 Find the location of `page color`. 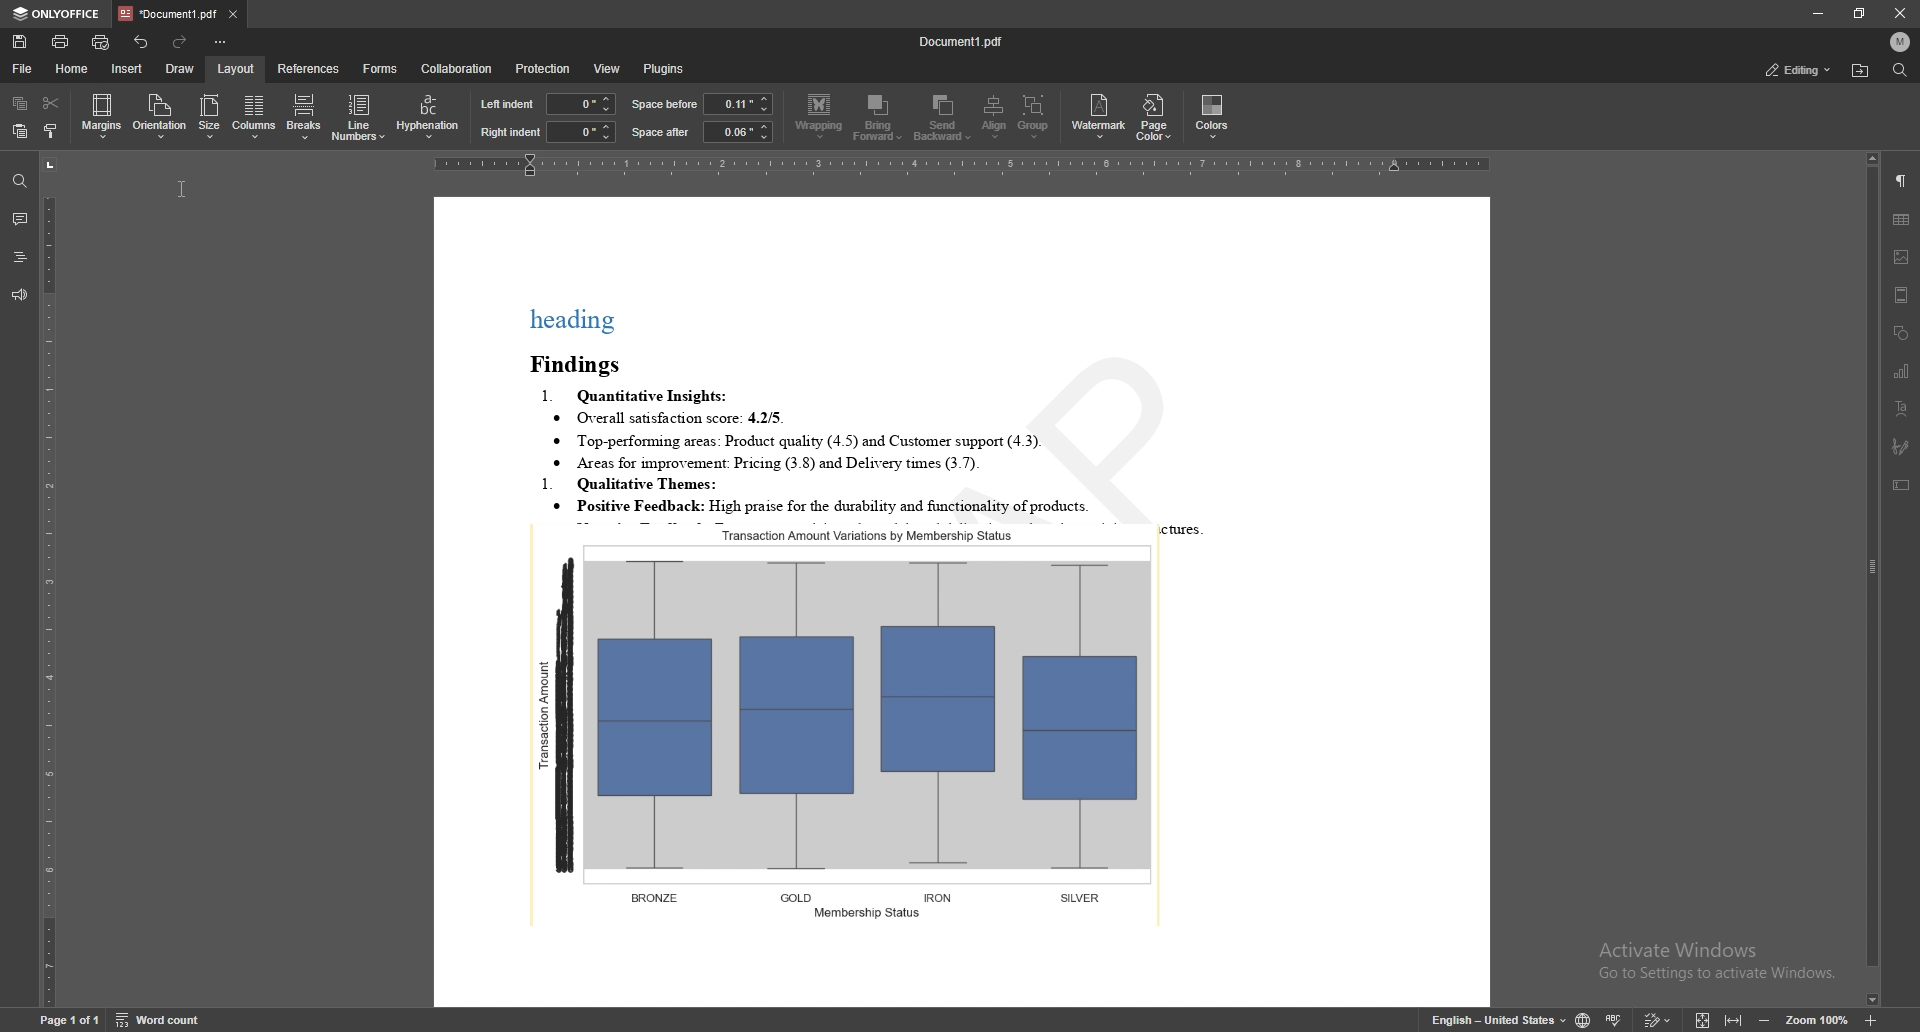

page color is located at coordinates (1153, 118).